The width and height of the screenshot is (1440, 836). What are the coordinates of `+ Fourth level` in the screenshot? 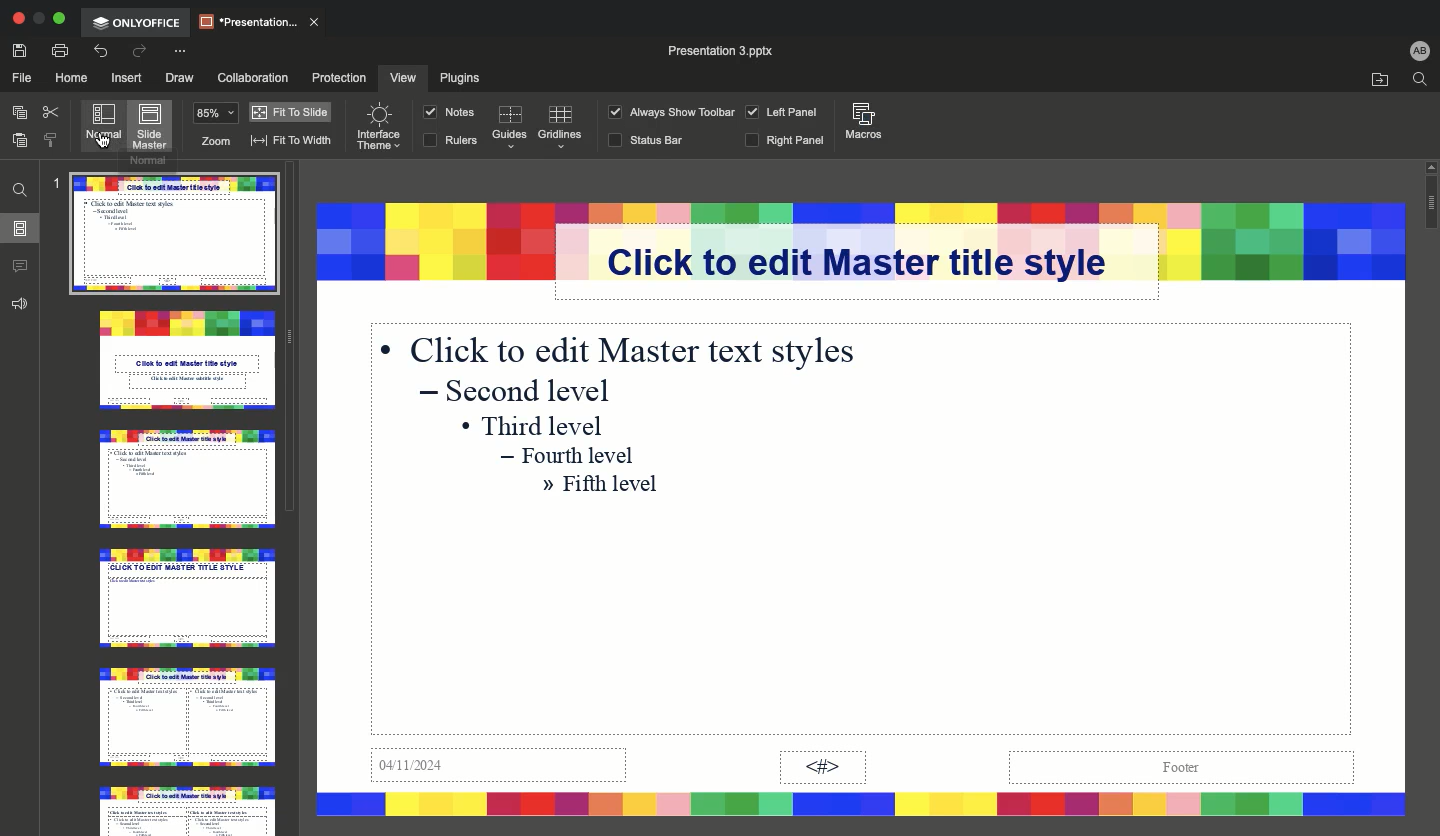 It's located at (572, 456).